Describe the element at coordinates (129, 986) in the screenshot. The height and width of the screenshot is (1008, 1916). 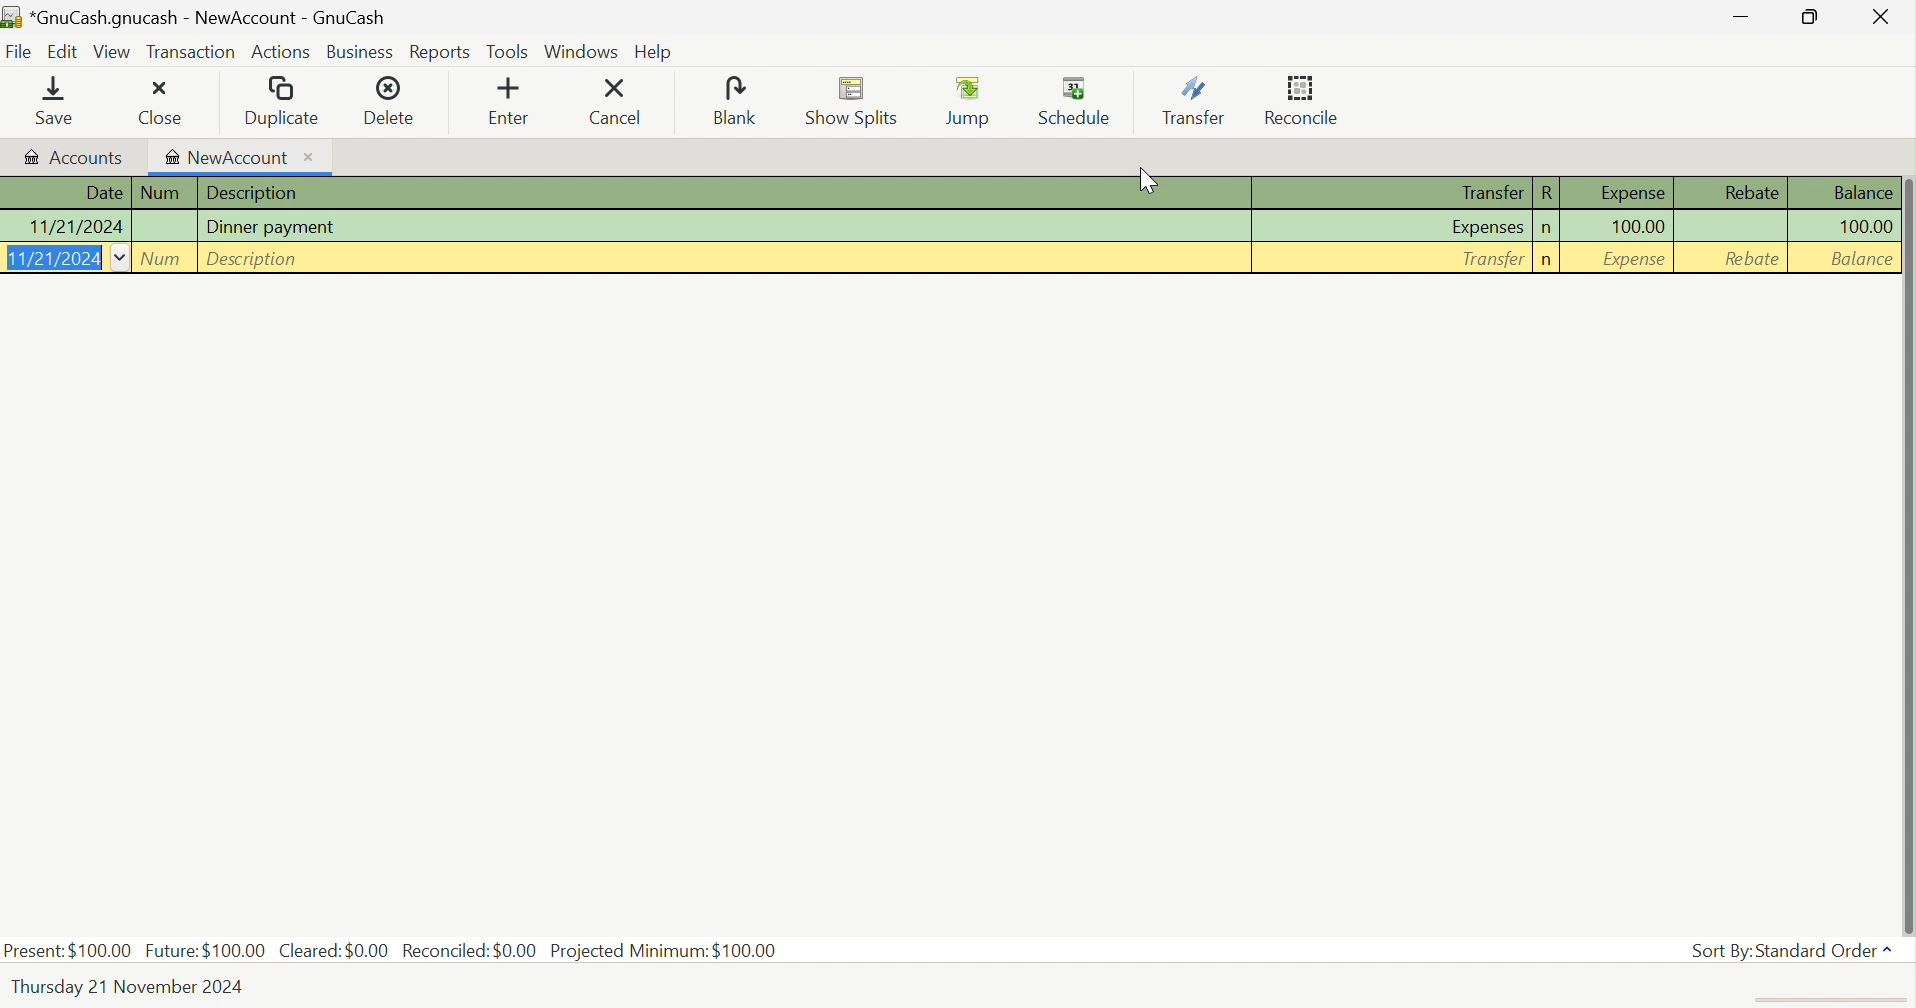
I see `Thursday 21 November 2024` at that location.